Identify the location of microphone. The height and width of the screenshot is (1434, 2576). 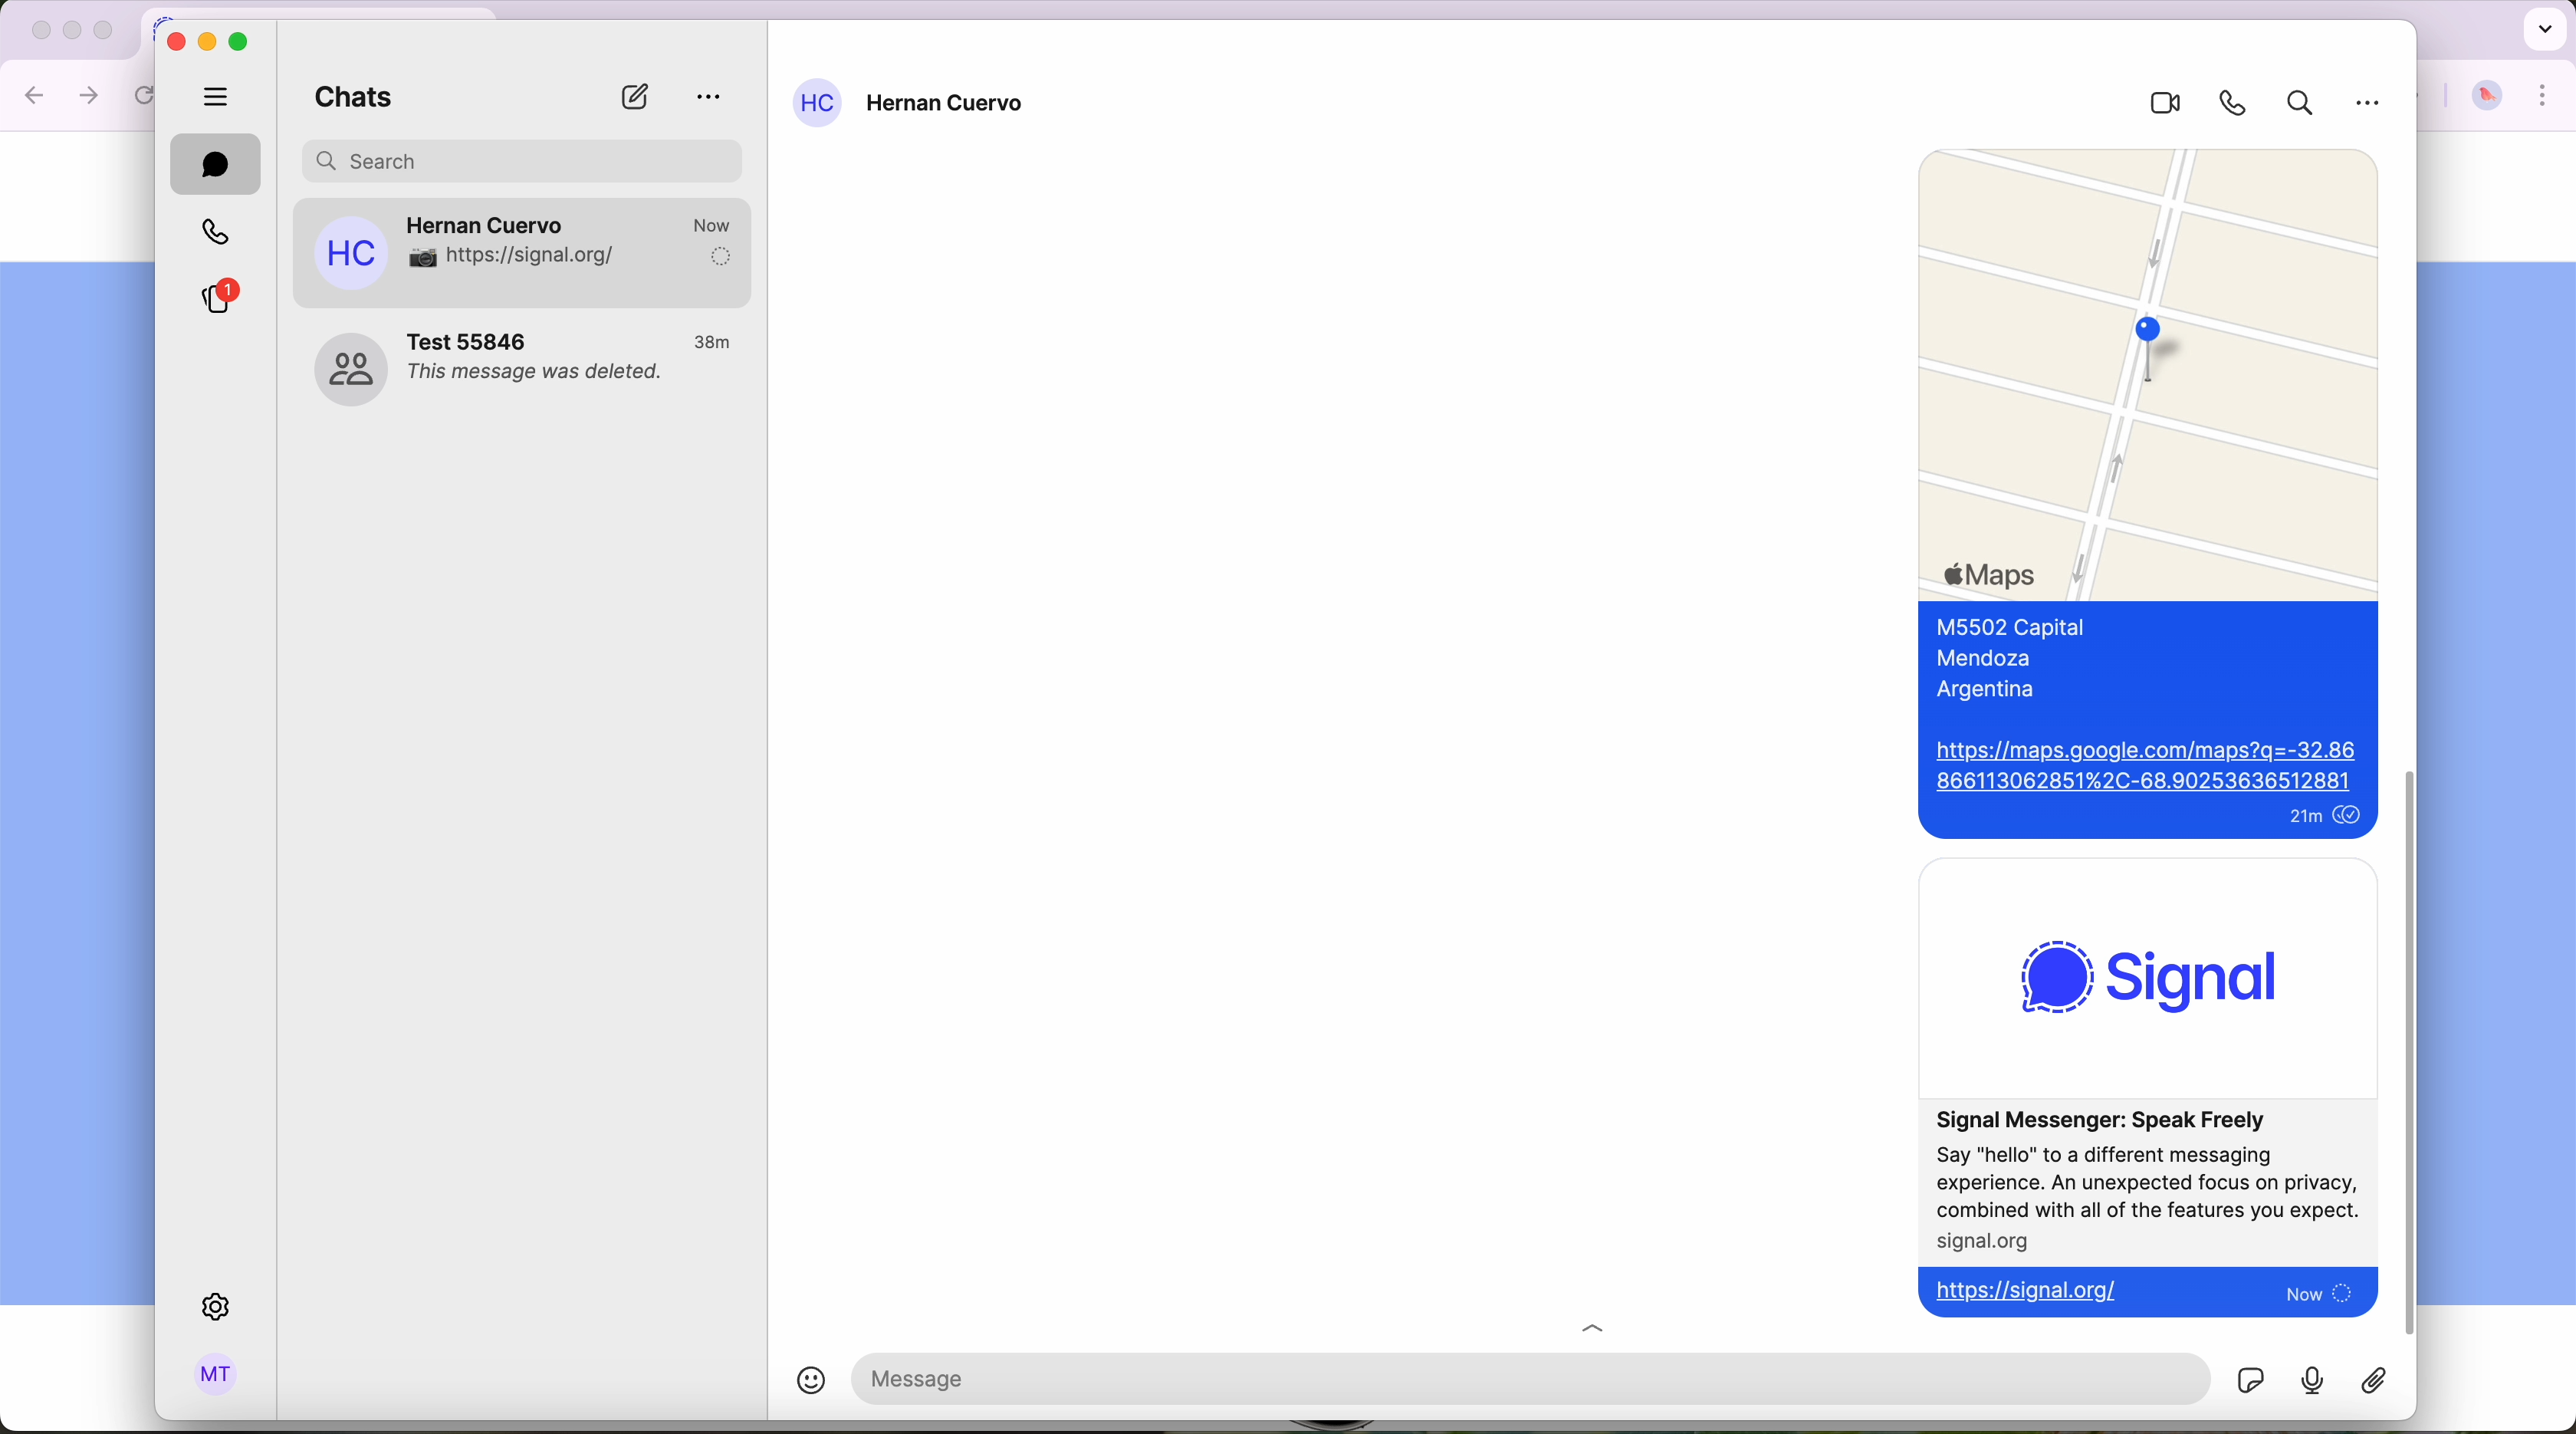
(2314, 1380).